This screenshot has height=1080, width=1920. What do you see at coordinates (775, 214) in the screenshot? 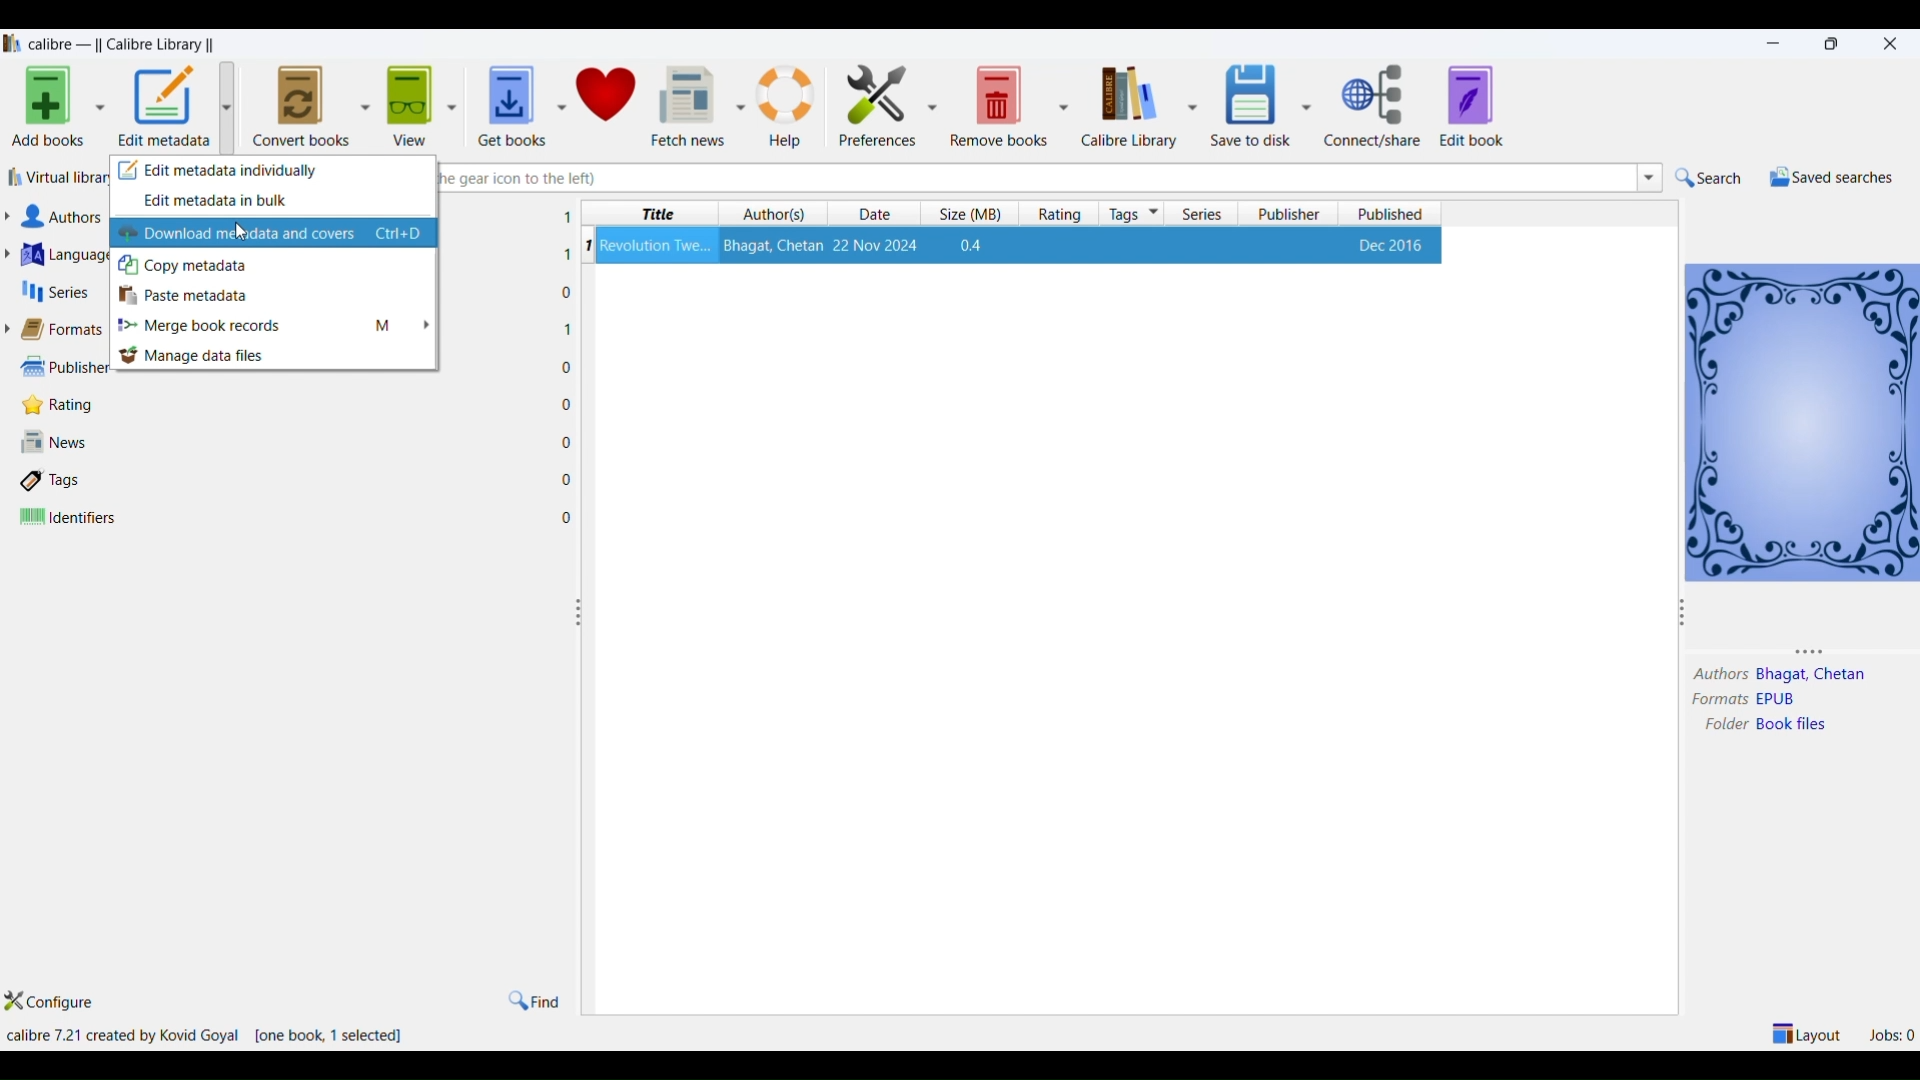
I see `authors` at bounding box center [775, 214].